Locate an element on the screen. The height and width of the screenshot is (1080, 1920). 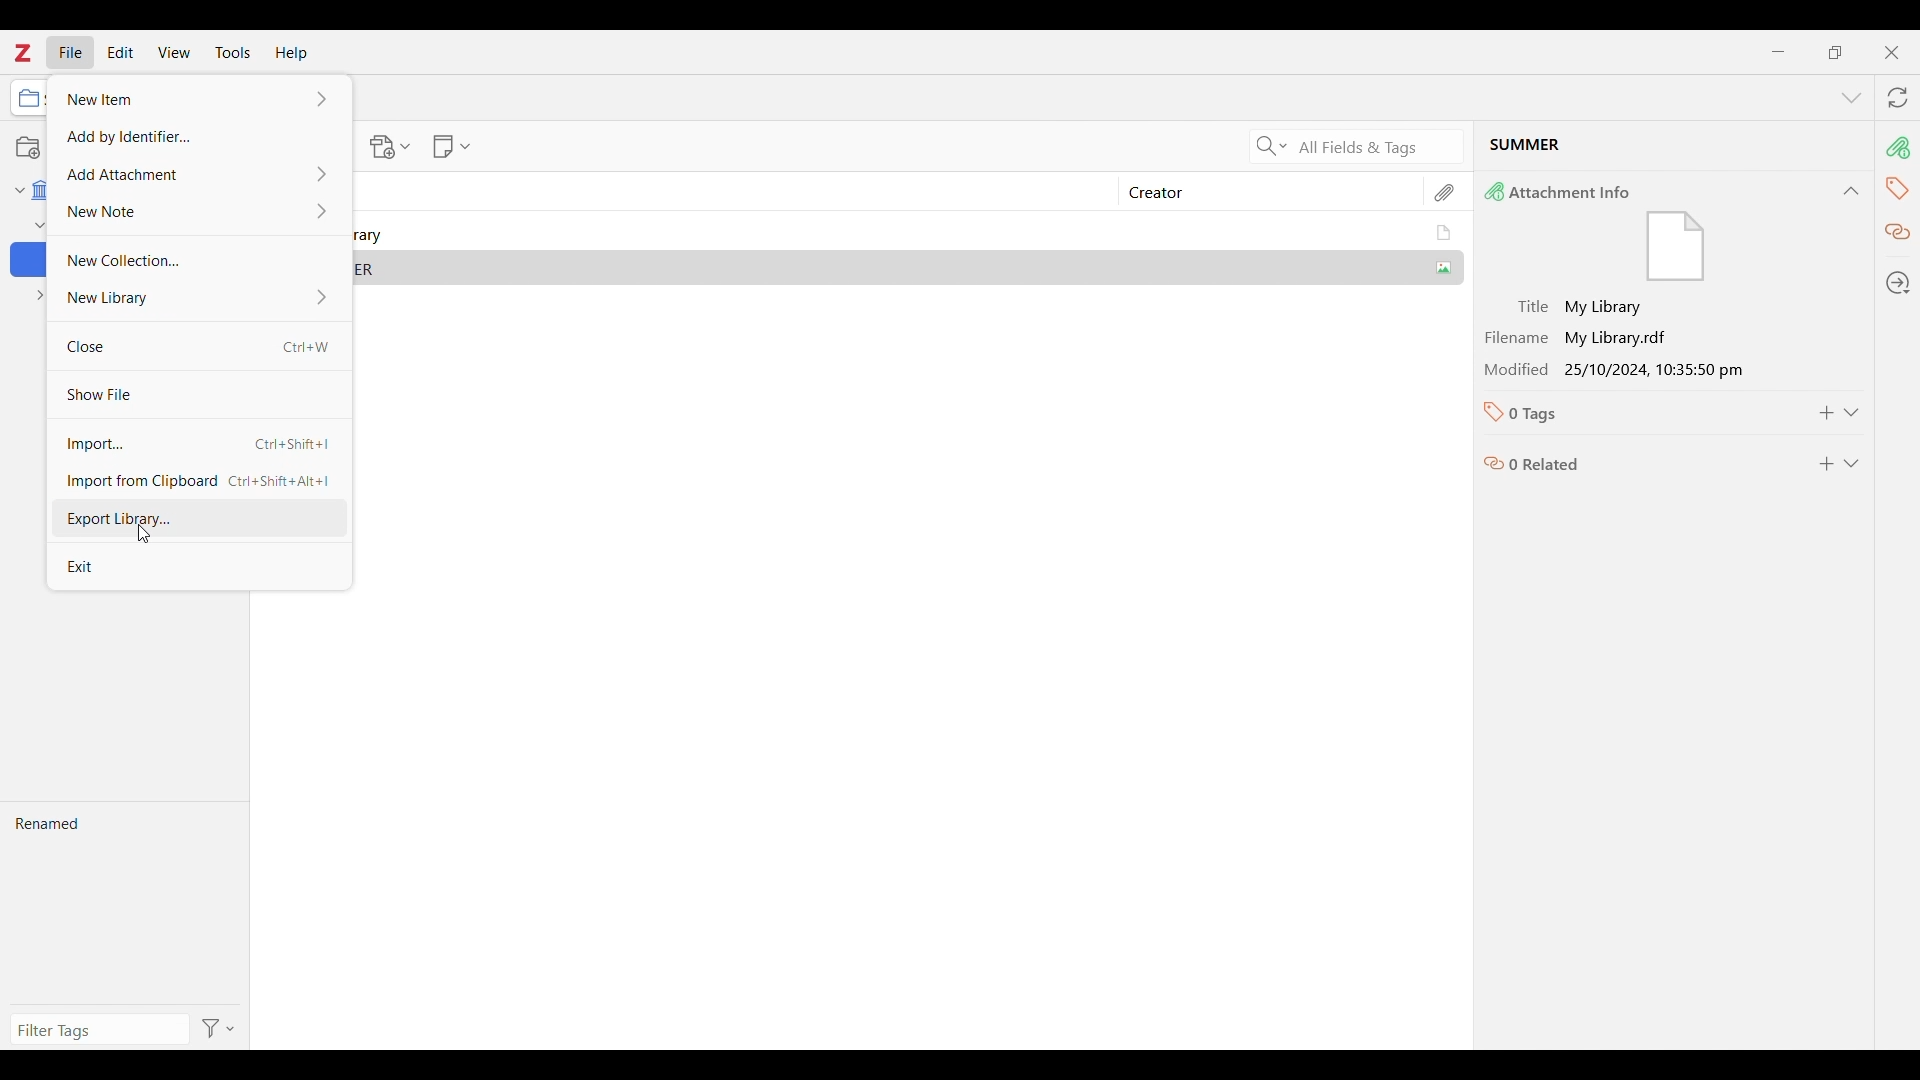
0 Tags is located at coordinates (1633, 413).